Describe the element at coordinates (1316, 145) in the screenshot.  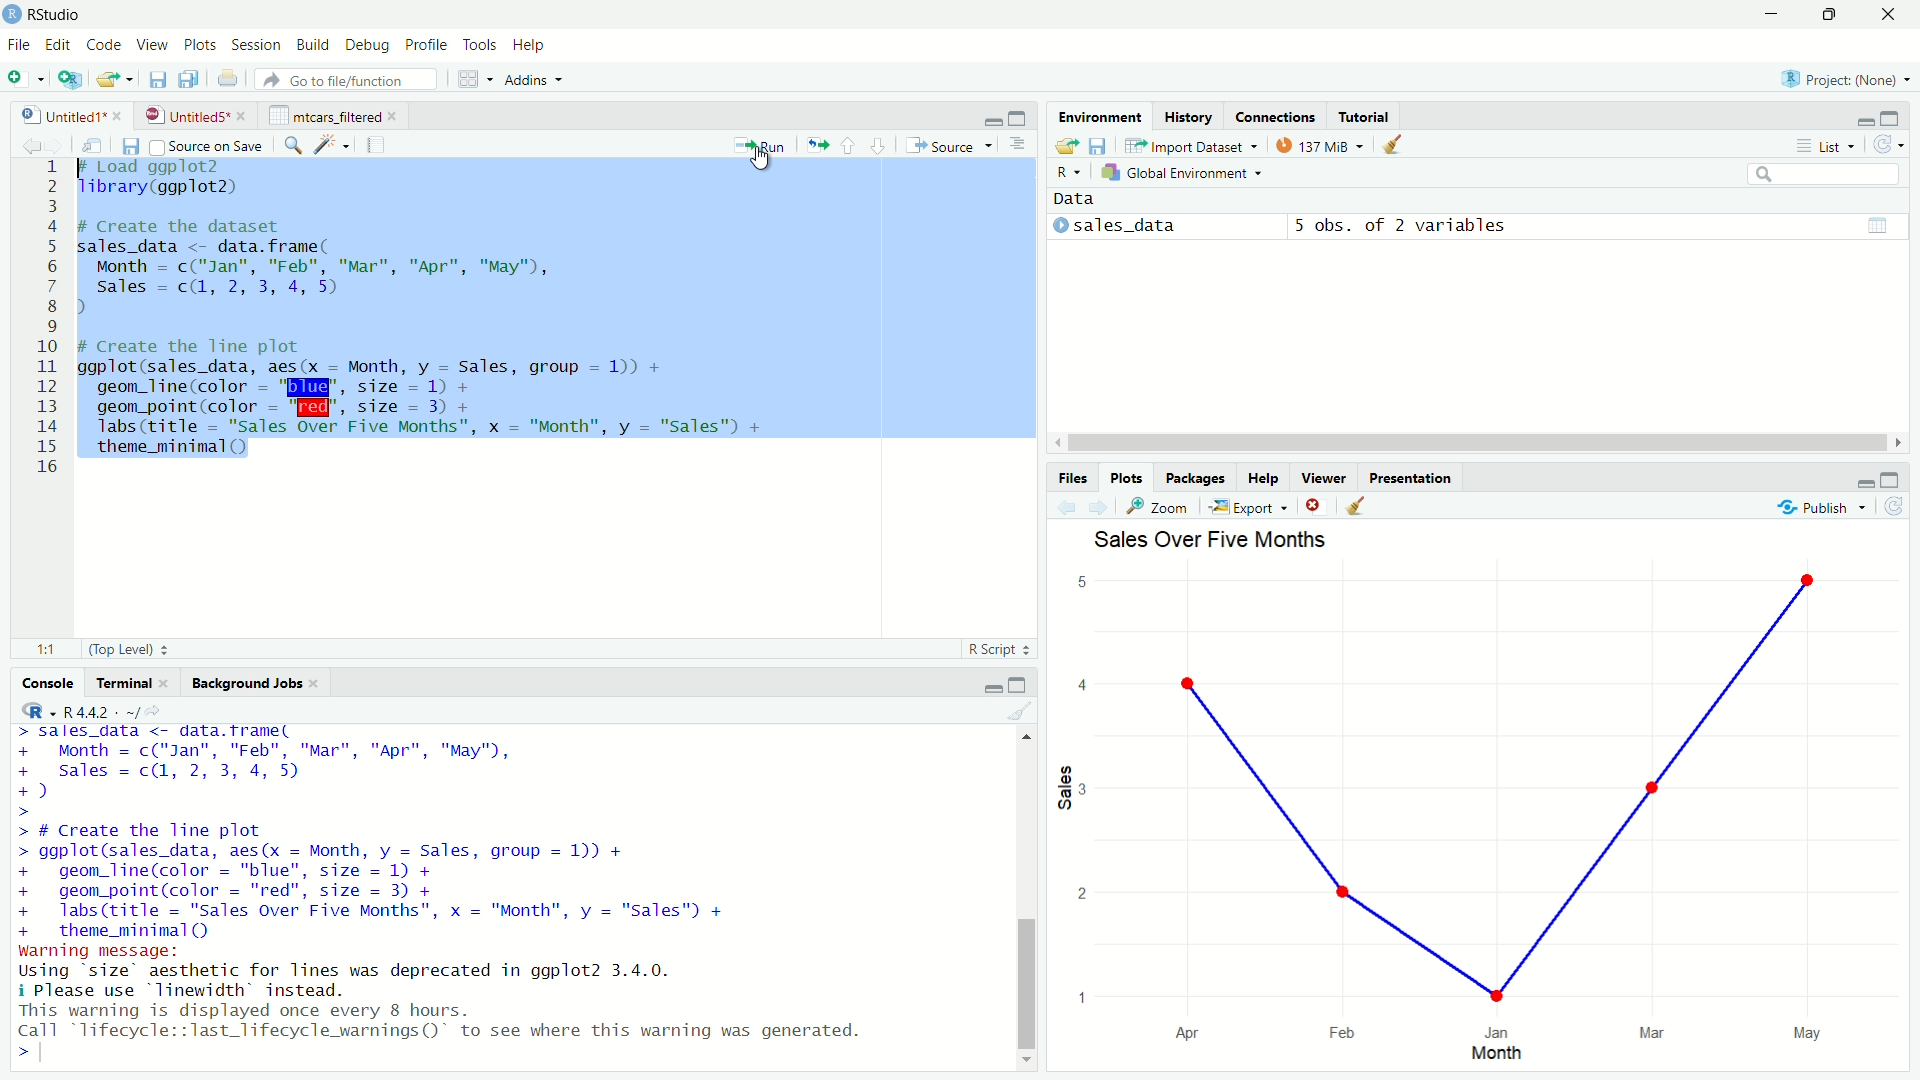
I see `137MB` at that location.